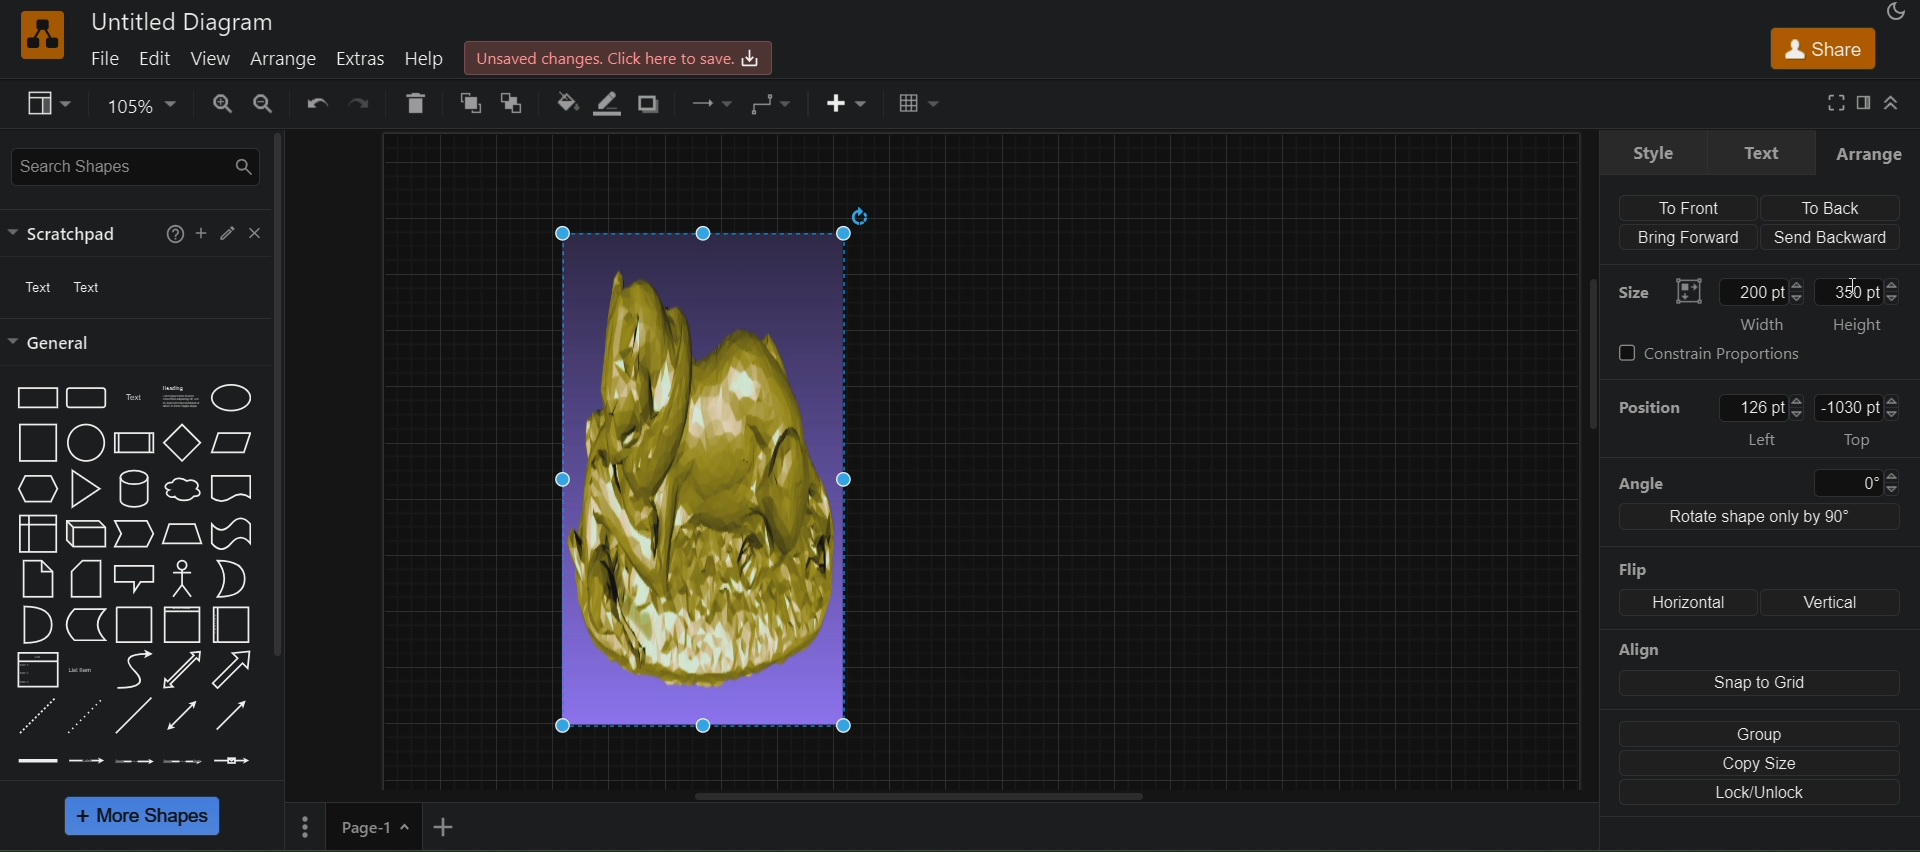 The image size is (1920, 852). What do you see at coordinates (1753, 733) in the screenshot?
I see `group` at bounding box center [1753, 733].